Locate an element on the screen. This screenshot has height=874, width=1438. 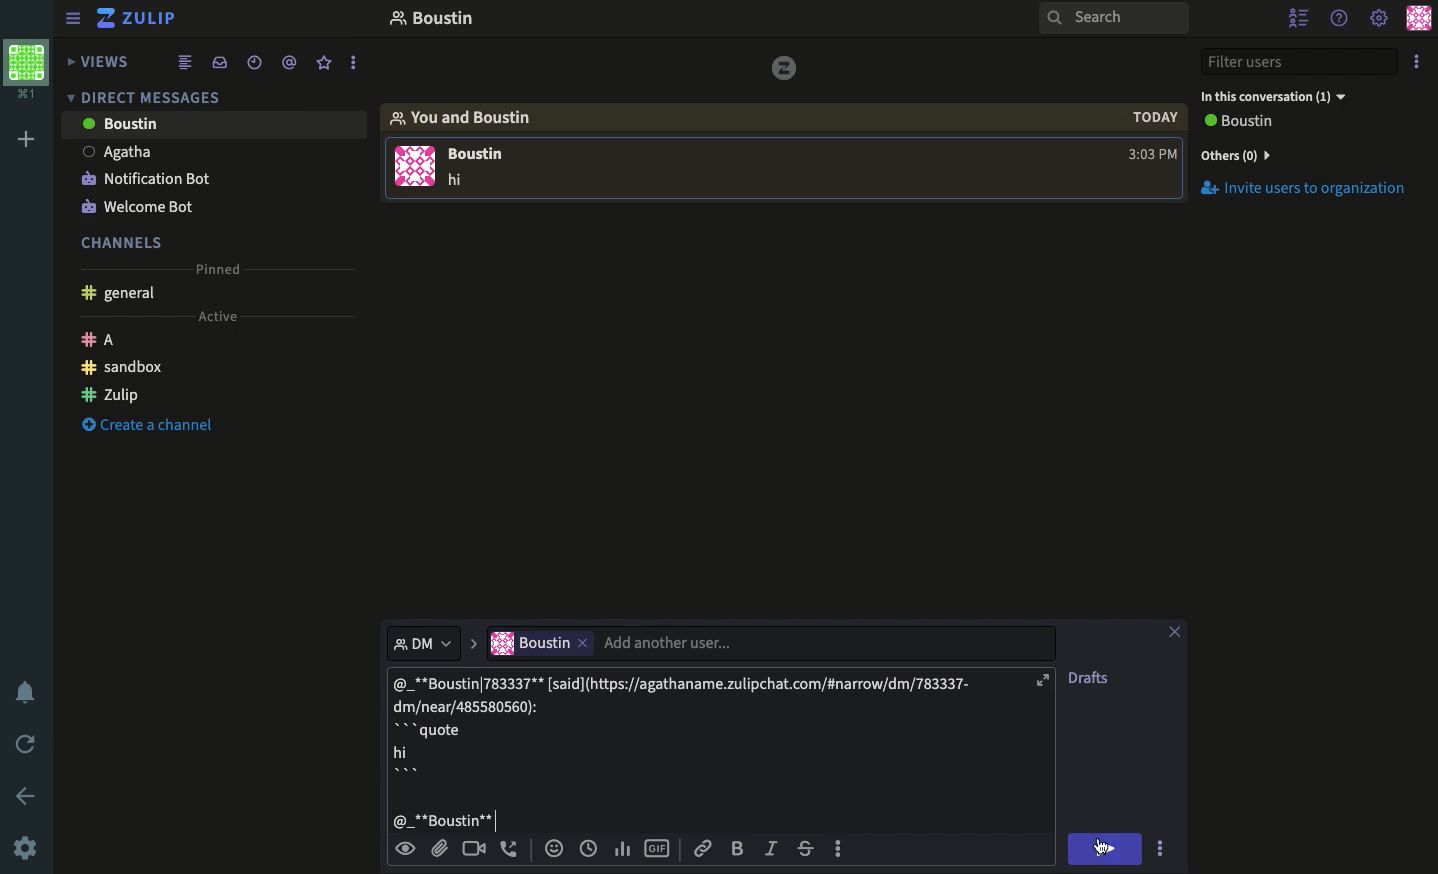
drafts is located at coordinates (1092, 679).